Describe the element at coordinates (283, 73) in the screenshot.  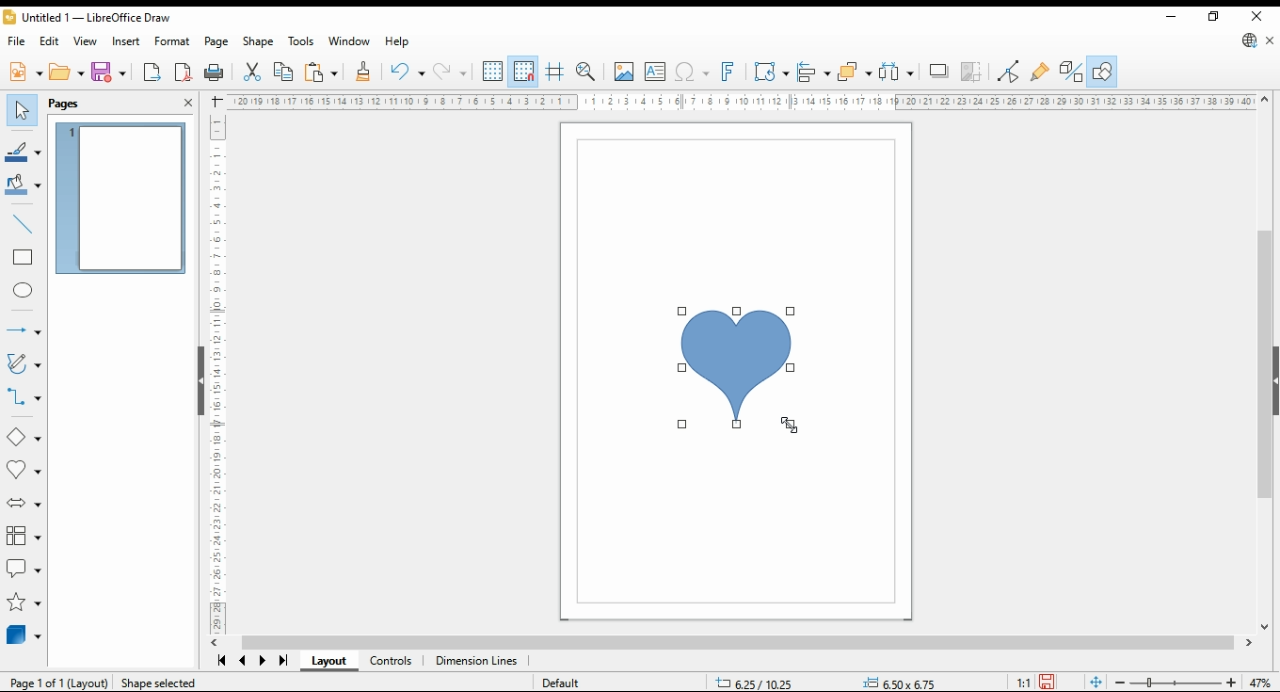
I see `copy` at that location.